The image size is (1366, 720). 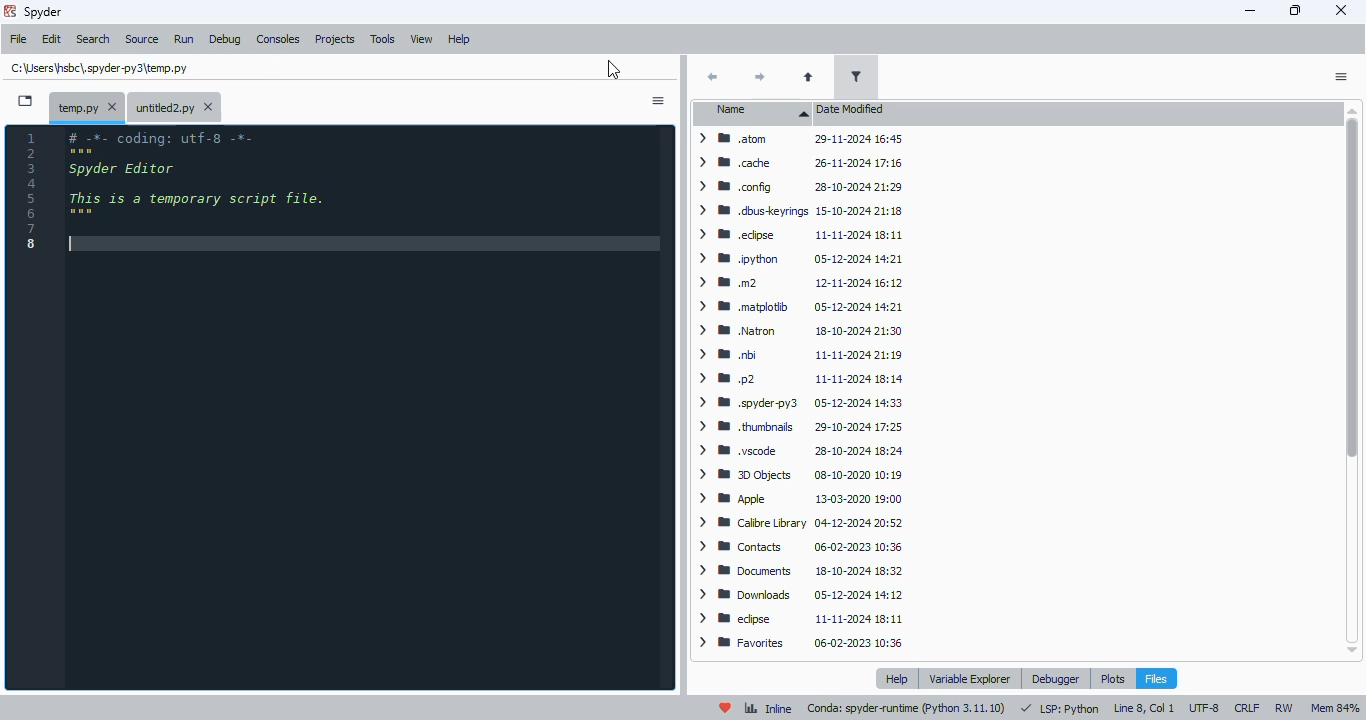 I want to click on > BB Contacts 06-02-2023 10:36, so click(x=799, y=545).